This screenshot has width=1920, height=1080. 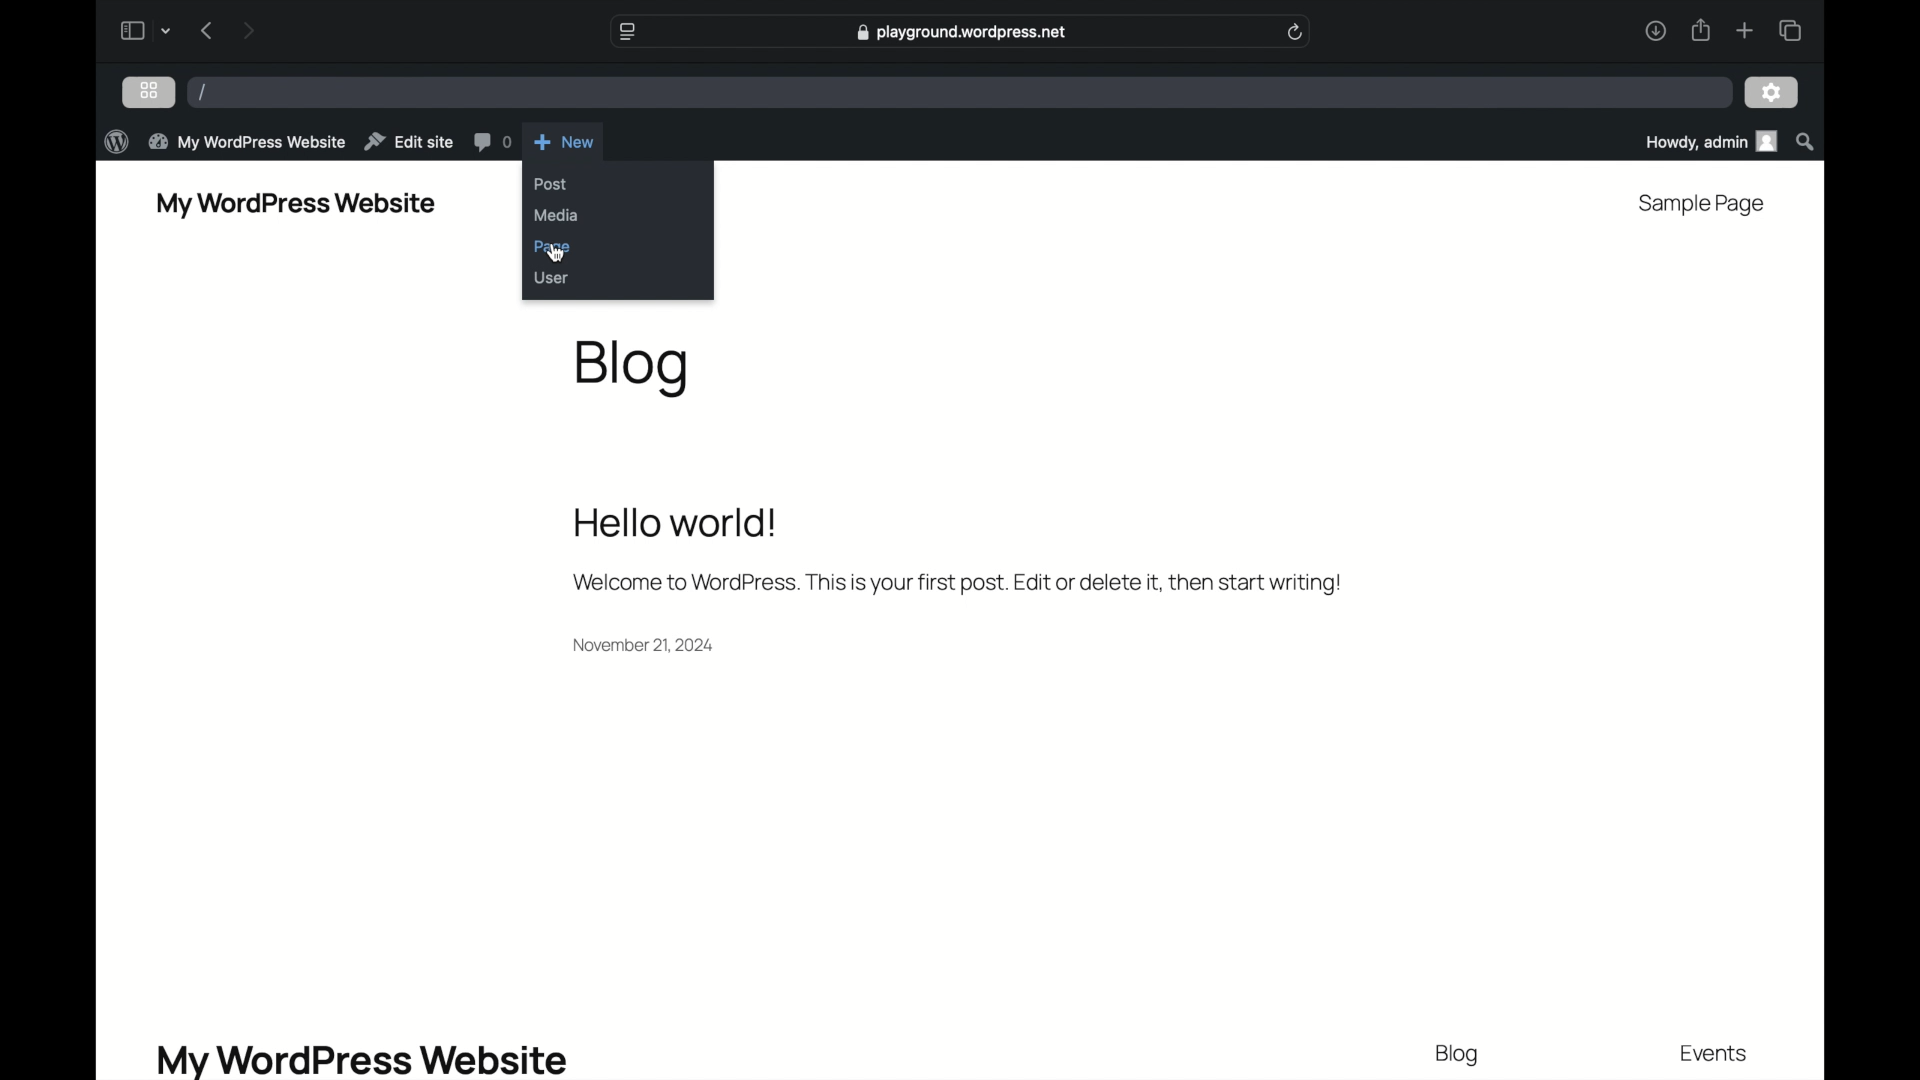 I want to click on show sidebar, so click(x=131, y=31).